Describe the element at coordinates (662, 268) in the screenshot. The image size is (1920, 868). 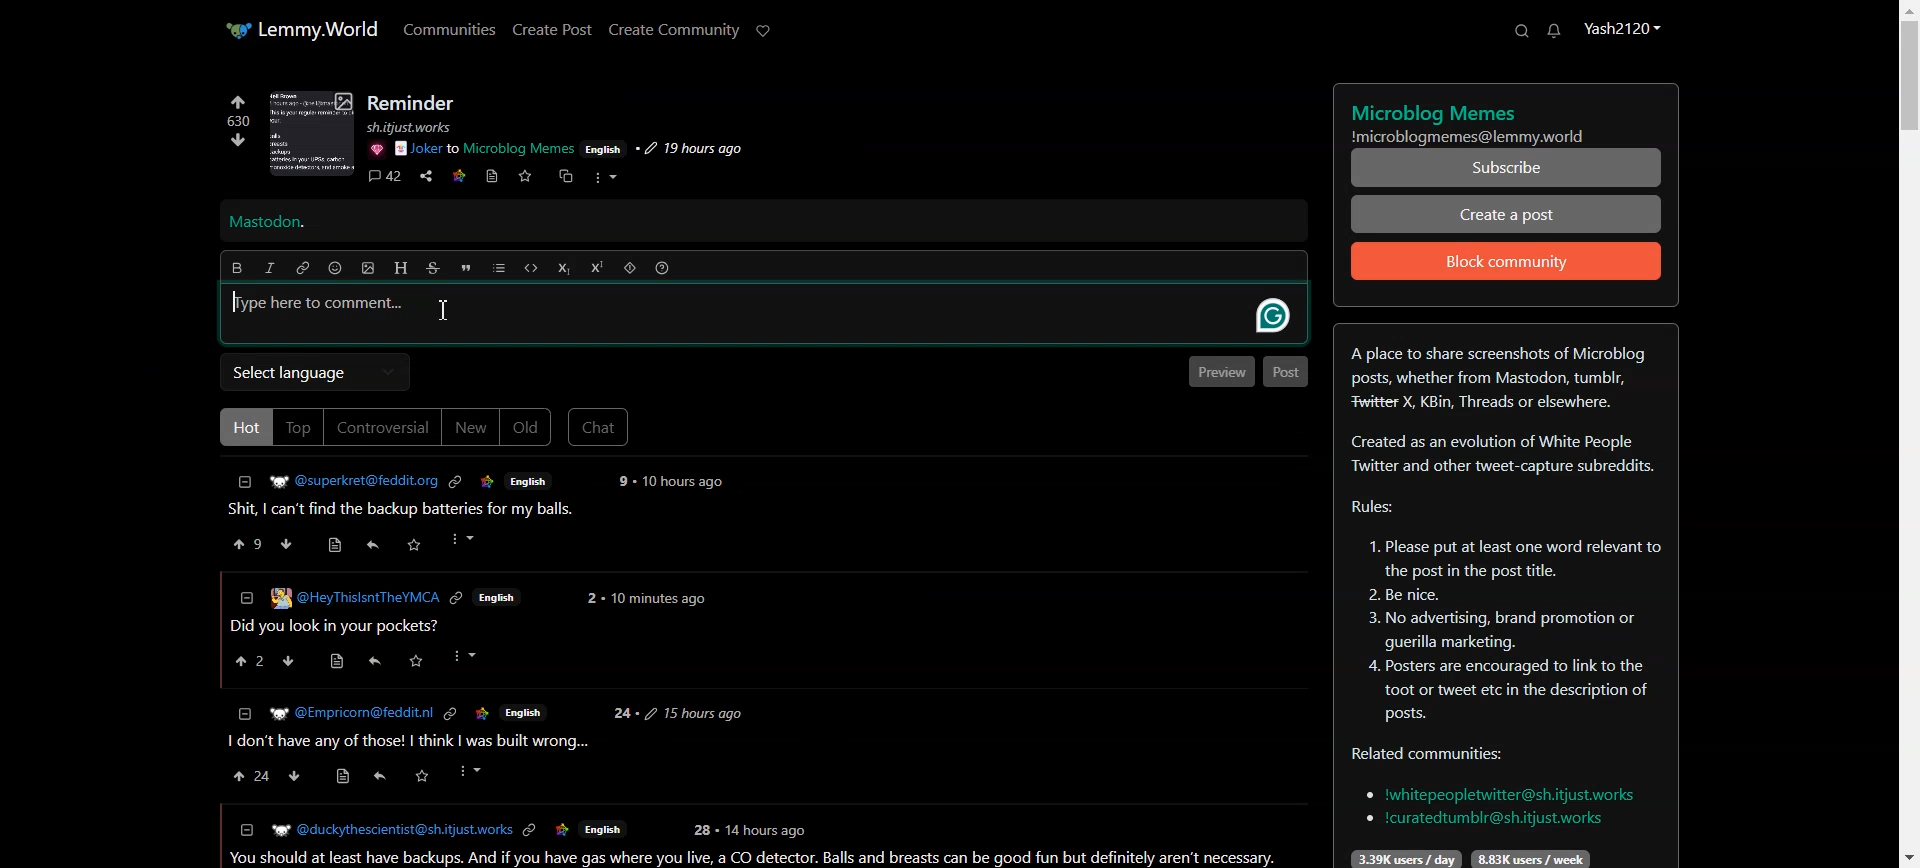
I see `Formatting help` at that location.